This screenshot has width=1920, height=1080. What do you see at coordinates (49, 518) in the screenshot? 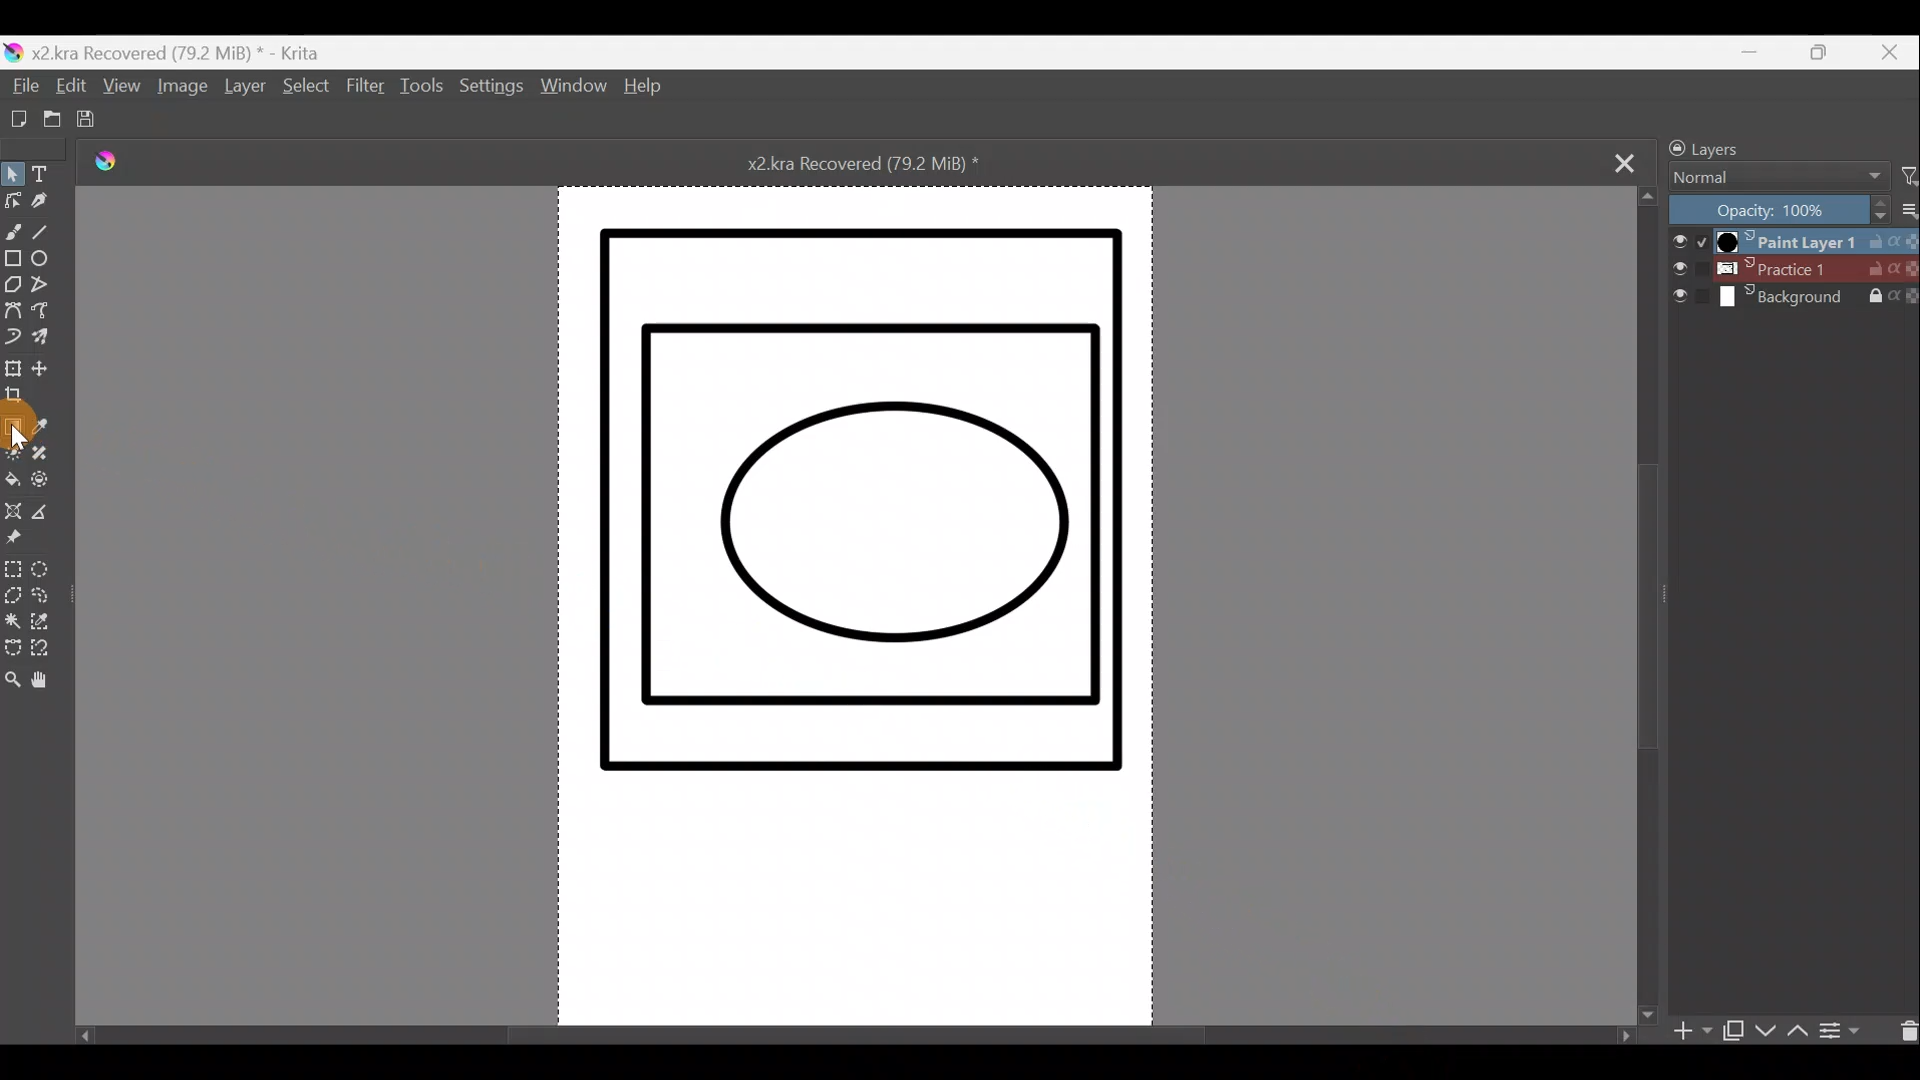
I see `Measure the distance between two points` at bounding box center [49, 518].